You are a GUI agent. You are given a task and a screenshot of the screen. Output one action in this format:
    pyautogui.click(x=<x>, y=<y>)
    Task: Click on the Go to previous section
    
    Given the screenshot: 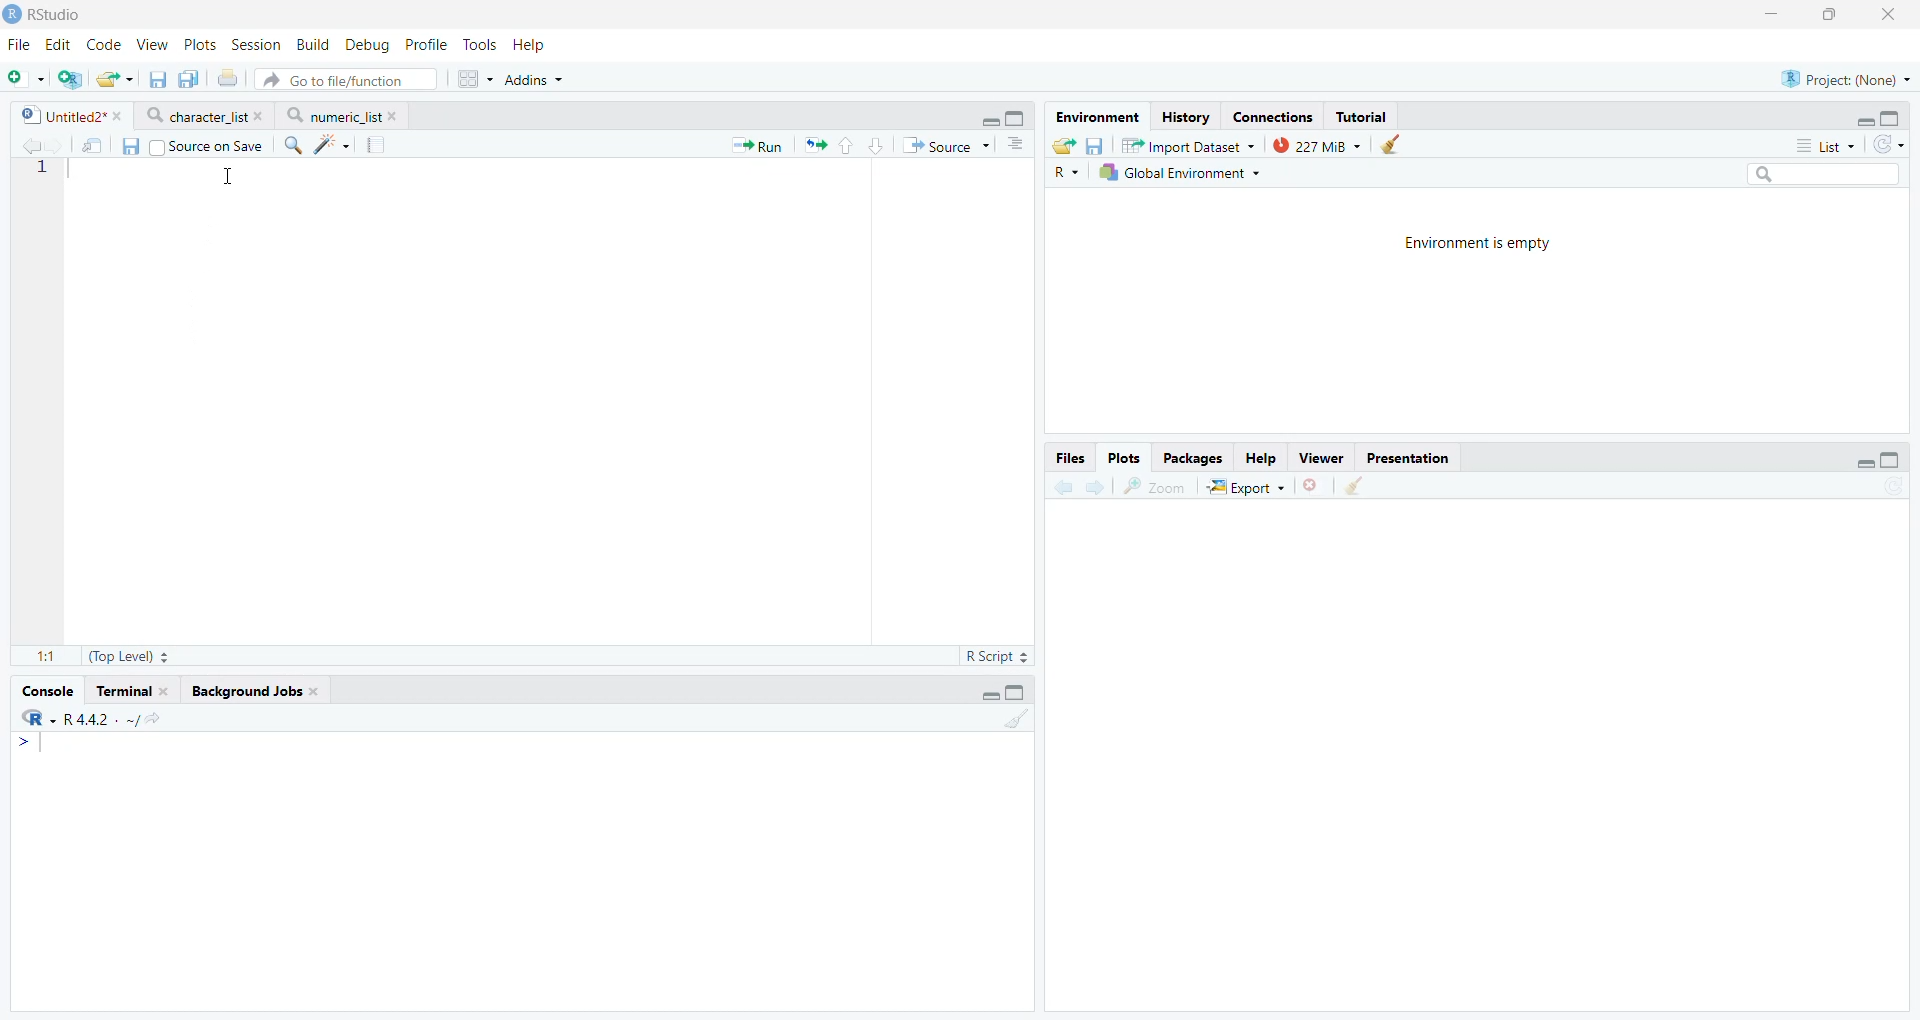 What is the action you would take?
    pyautogui.click(x=847, y=145)
    